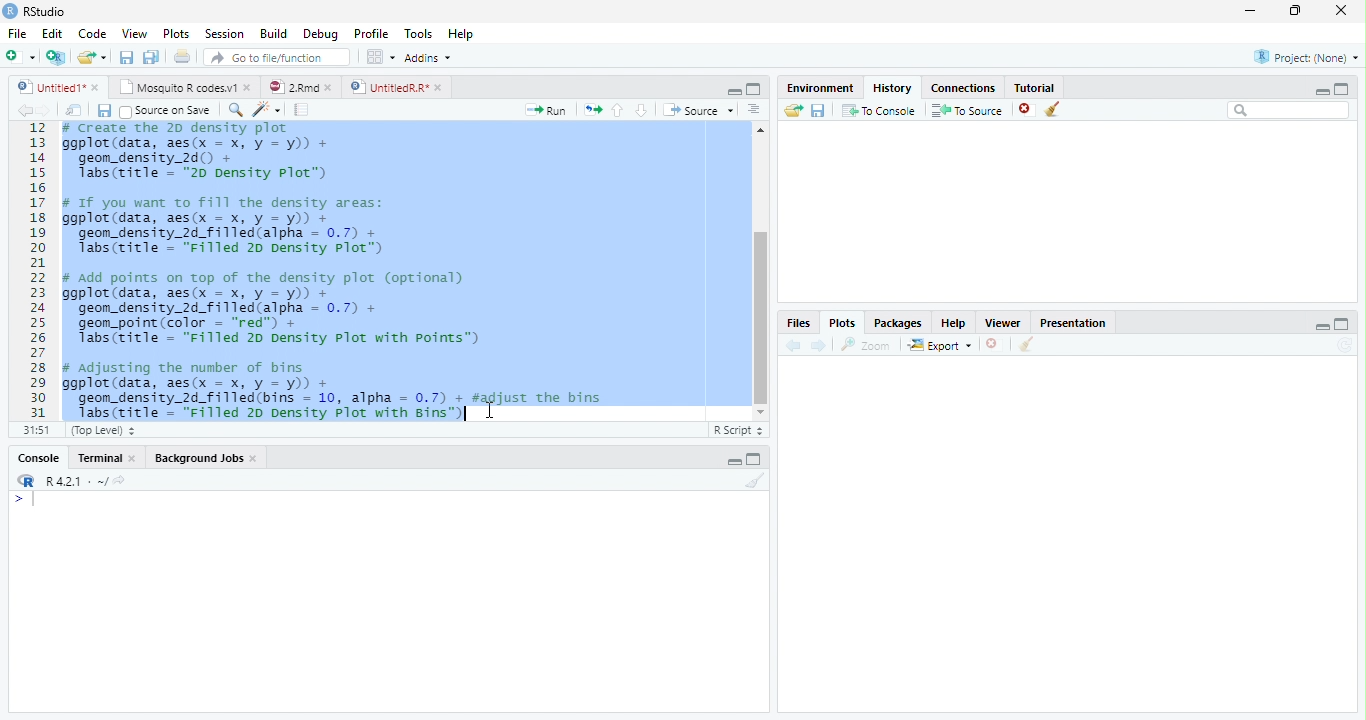 The image size is (1366, 720). Describe the element at coordinates (75, 111) in the screenshot. I see `show in window` at that location.